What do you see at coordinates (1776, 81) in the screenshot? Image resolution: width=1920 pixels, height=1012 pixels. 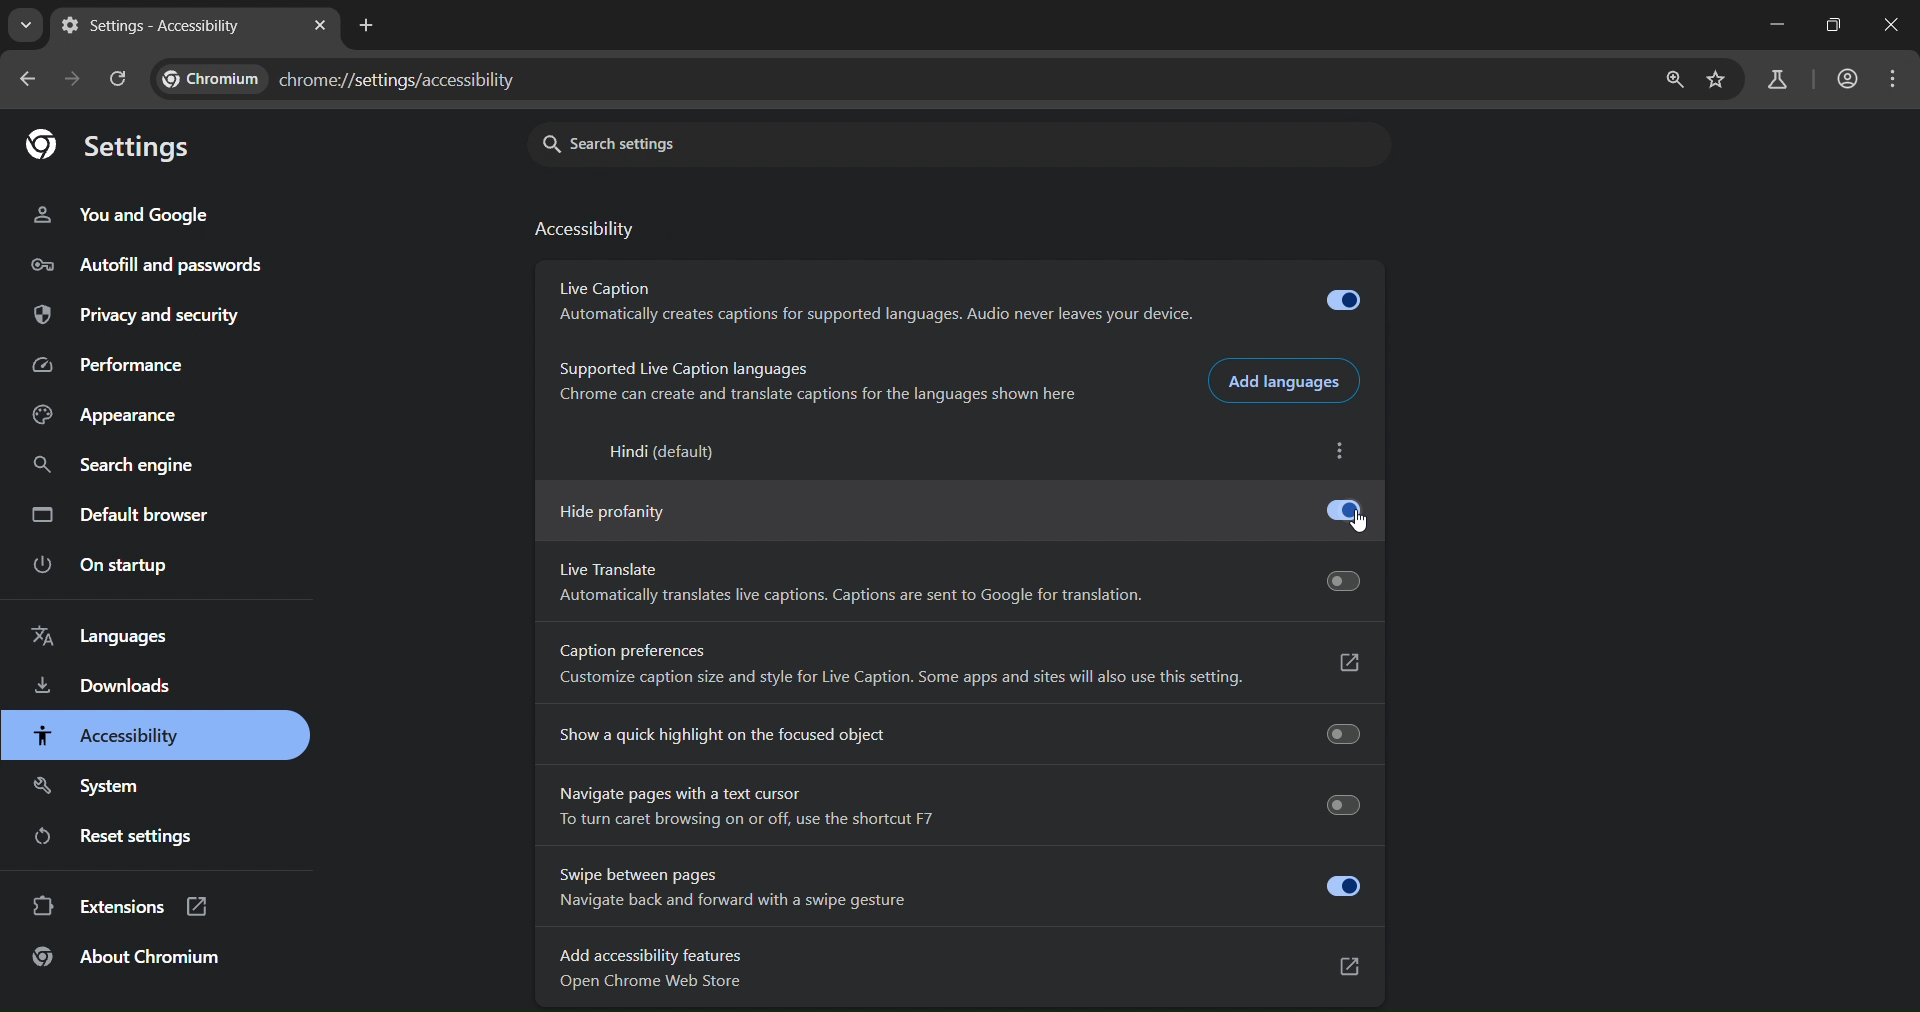 I see `search labs` at bounding box center [1776, 81].